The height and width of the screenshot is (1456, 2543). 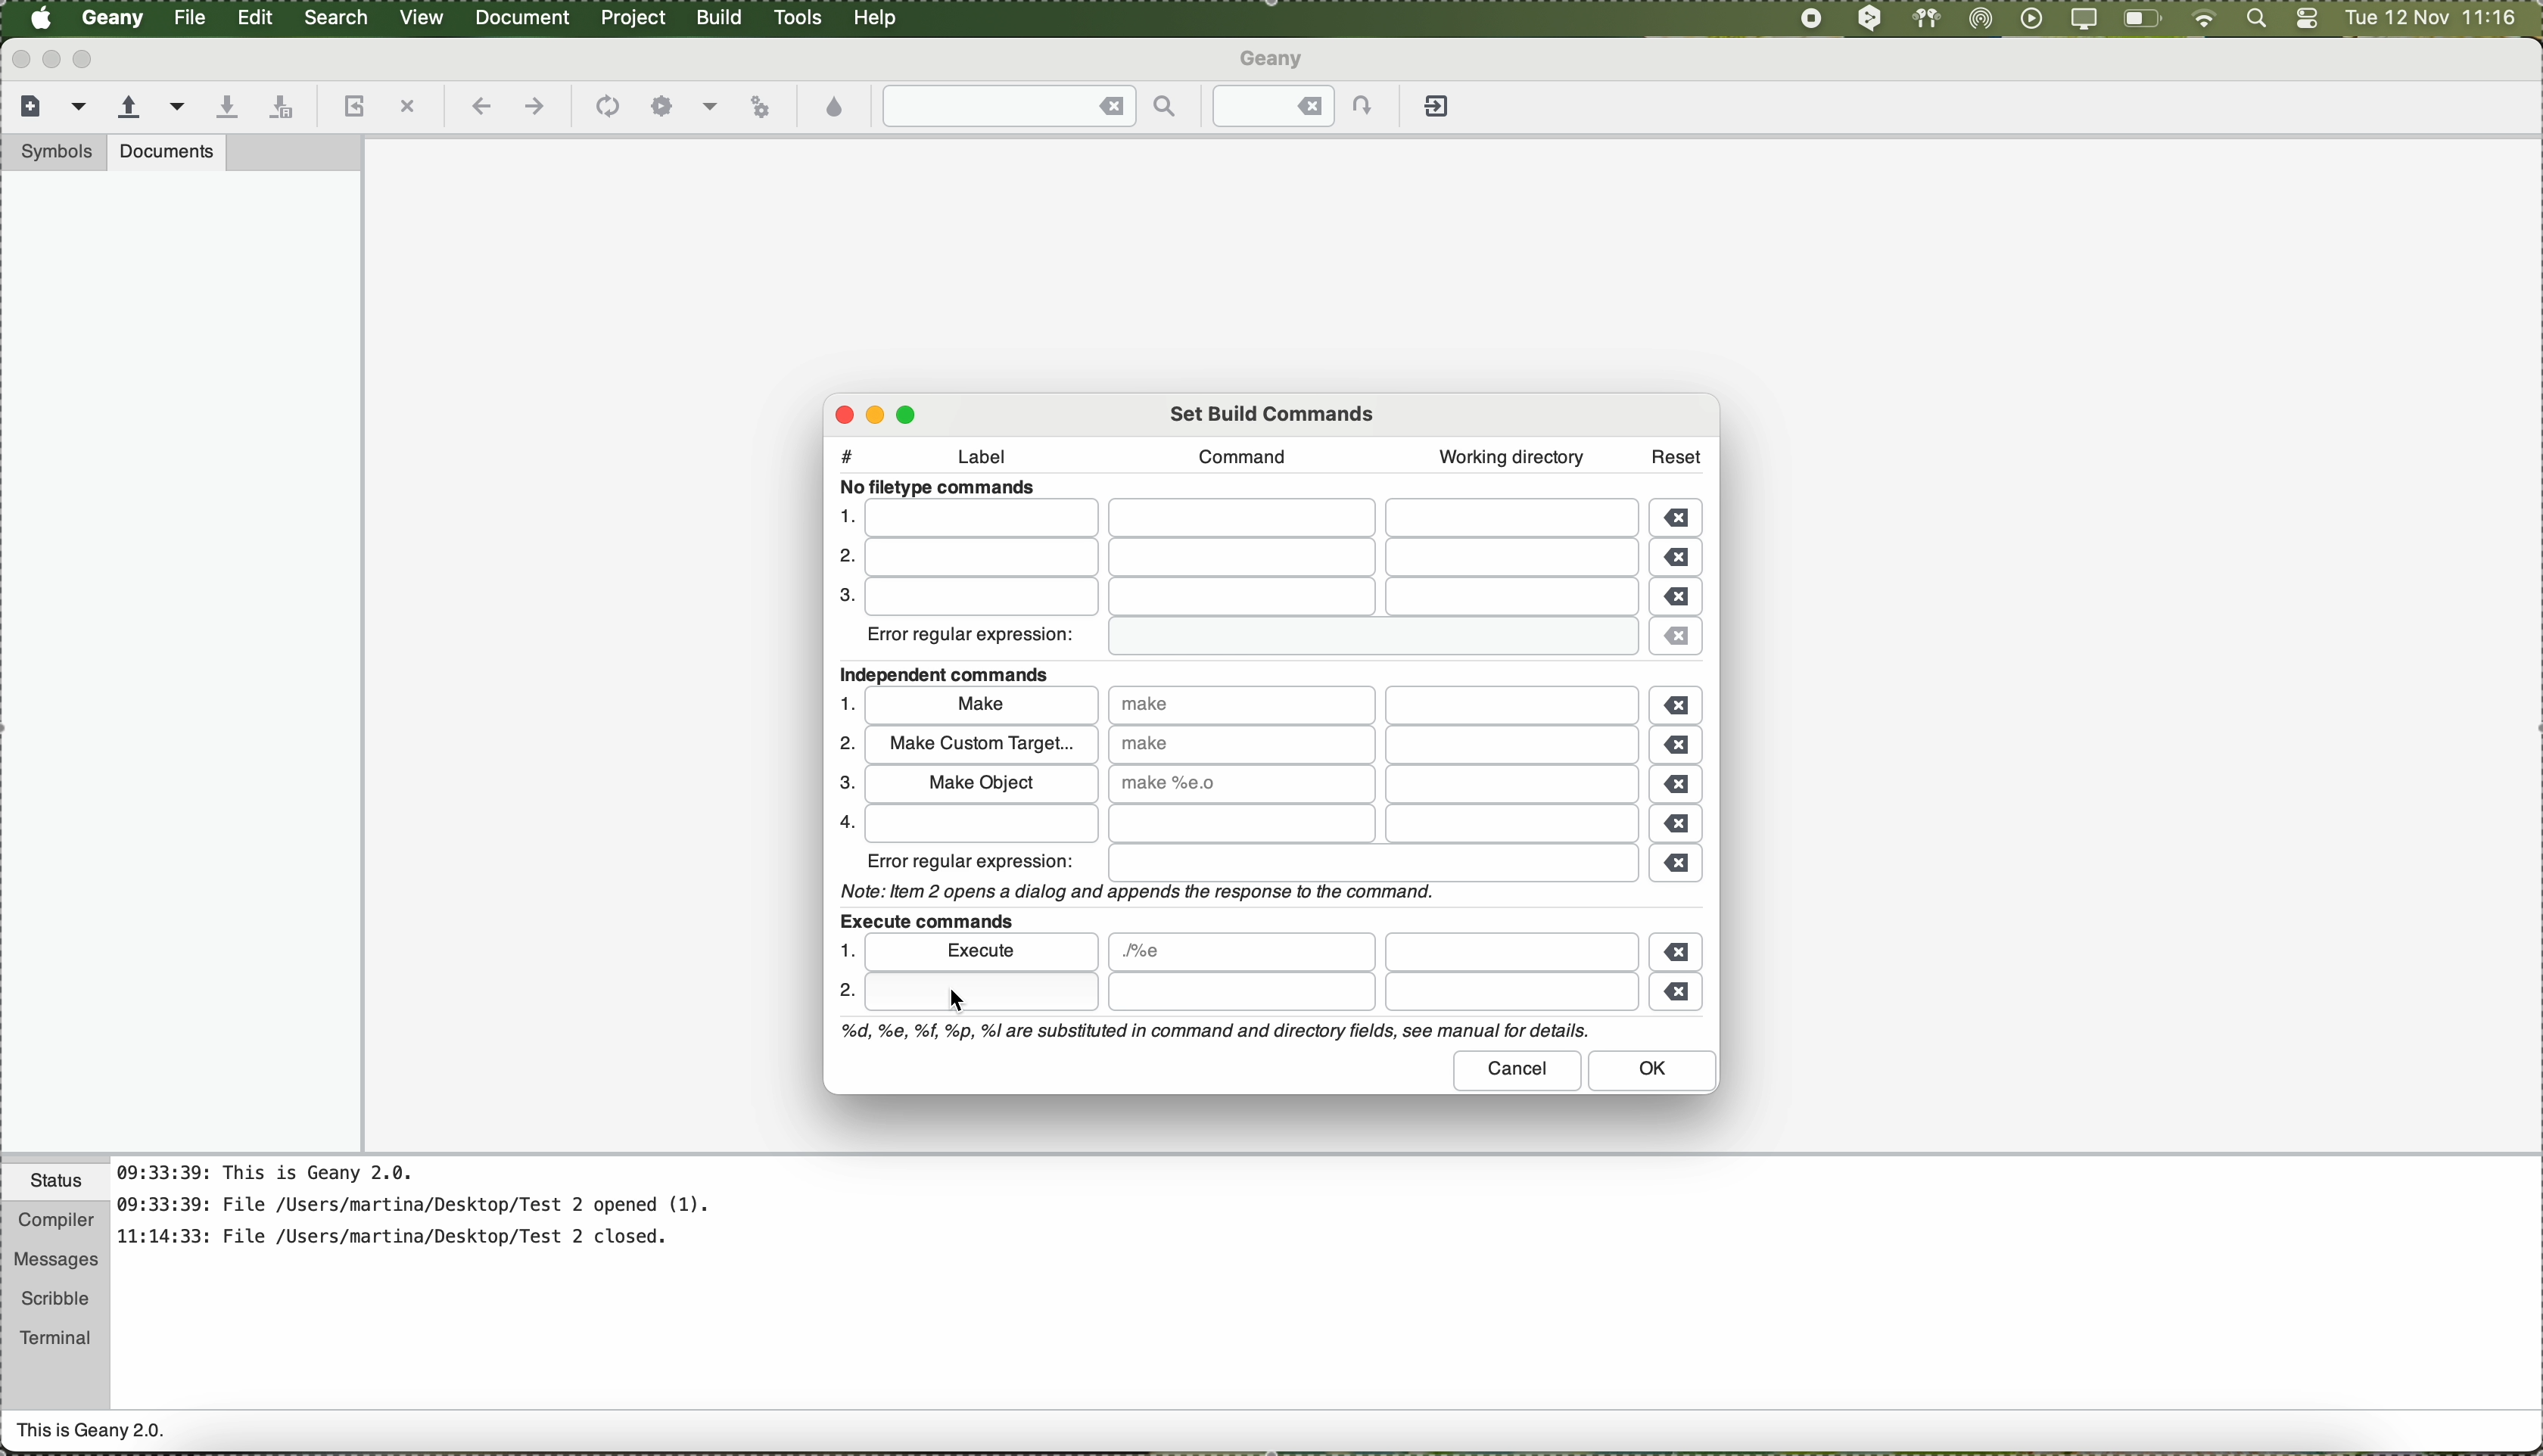 What do you see at coordinates (837, 414) in the screenshot?
I see `close pop-up` at bounding box center [837, 414].